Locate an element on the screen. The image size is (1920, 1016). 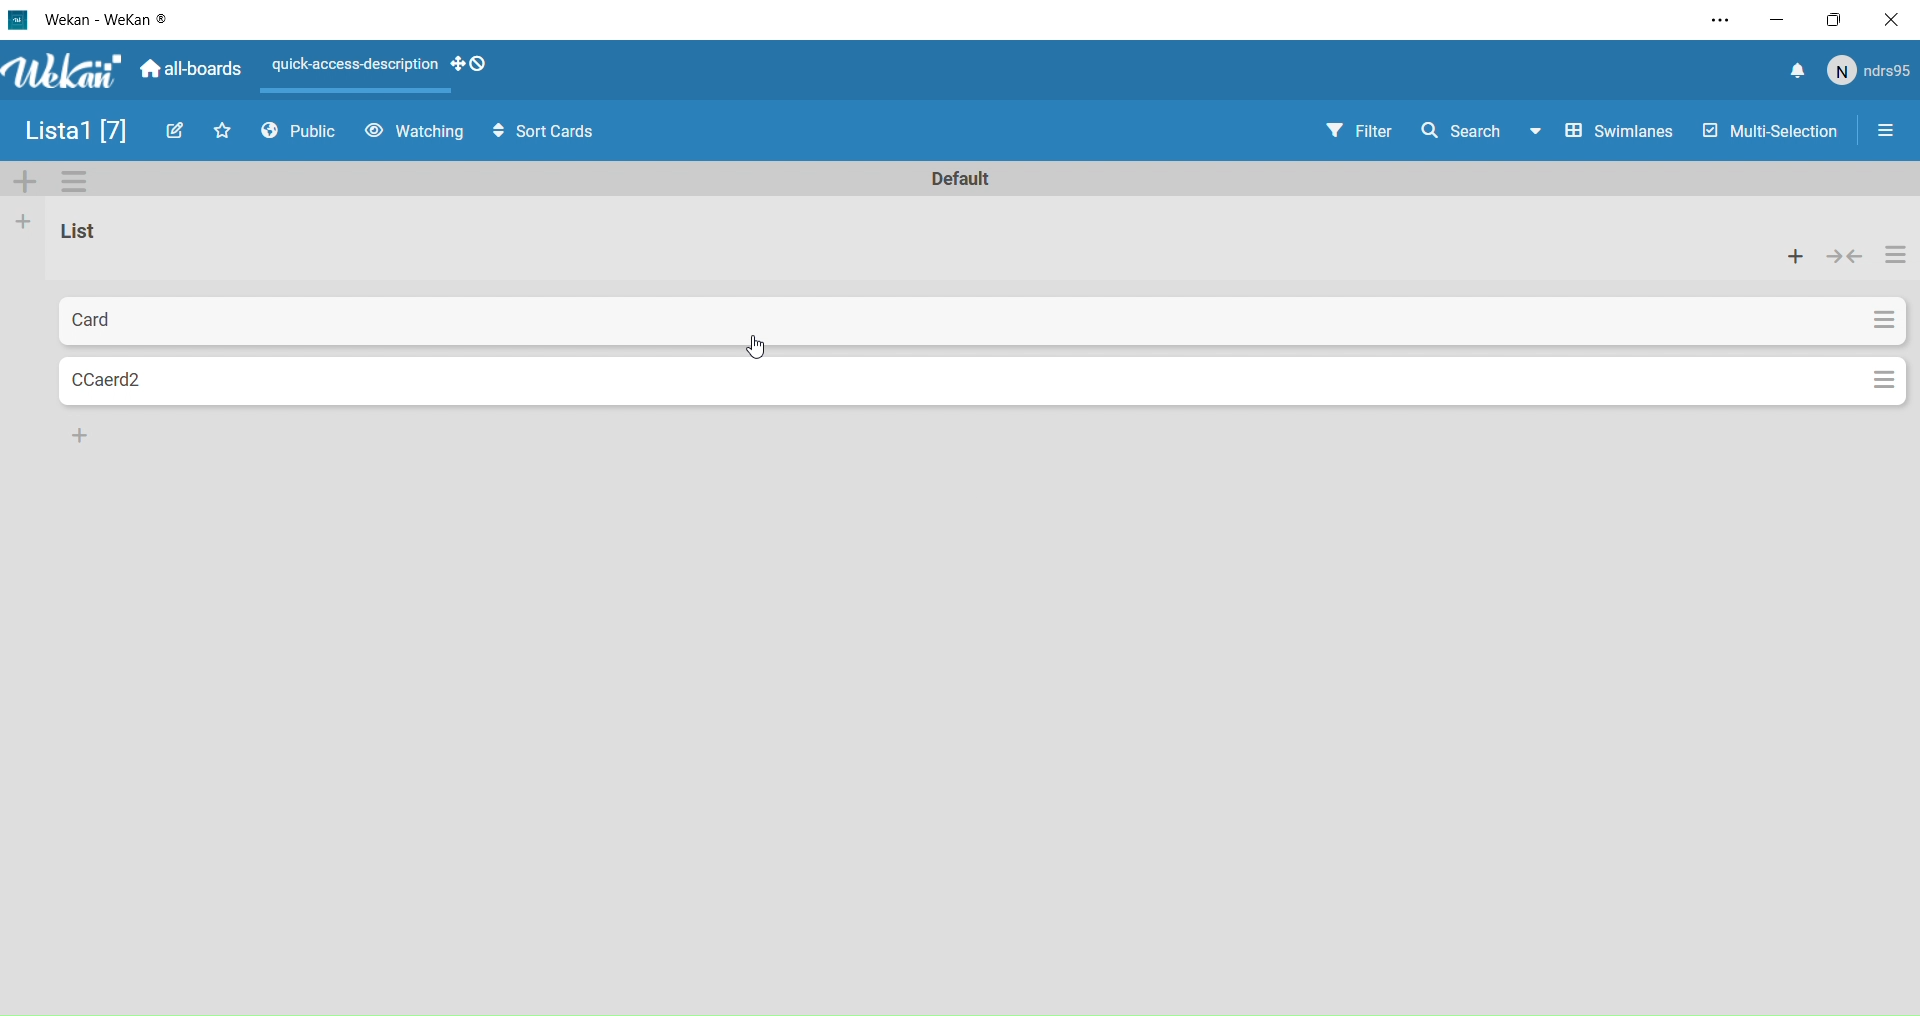
Settings is located at coordinates (1891, 133).